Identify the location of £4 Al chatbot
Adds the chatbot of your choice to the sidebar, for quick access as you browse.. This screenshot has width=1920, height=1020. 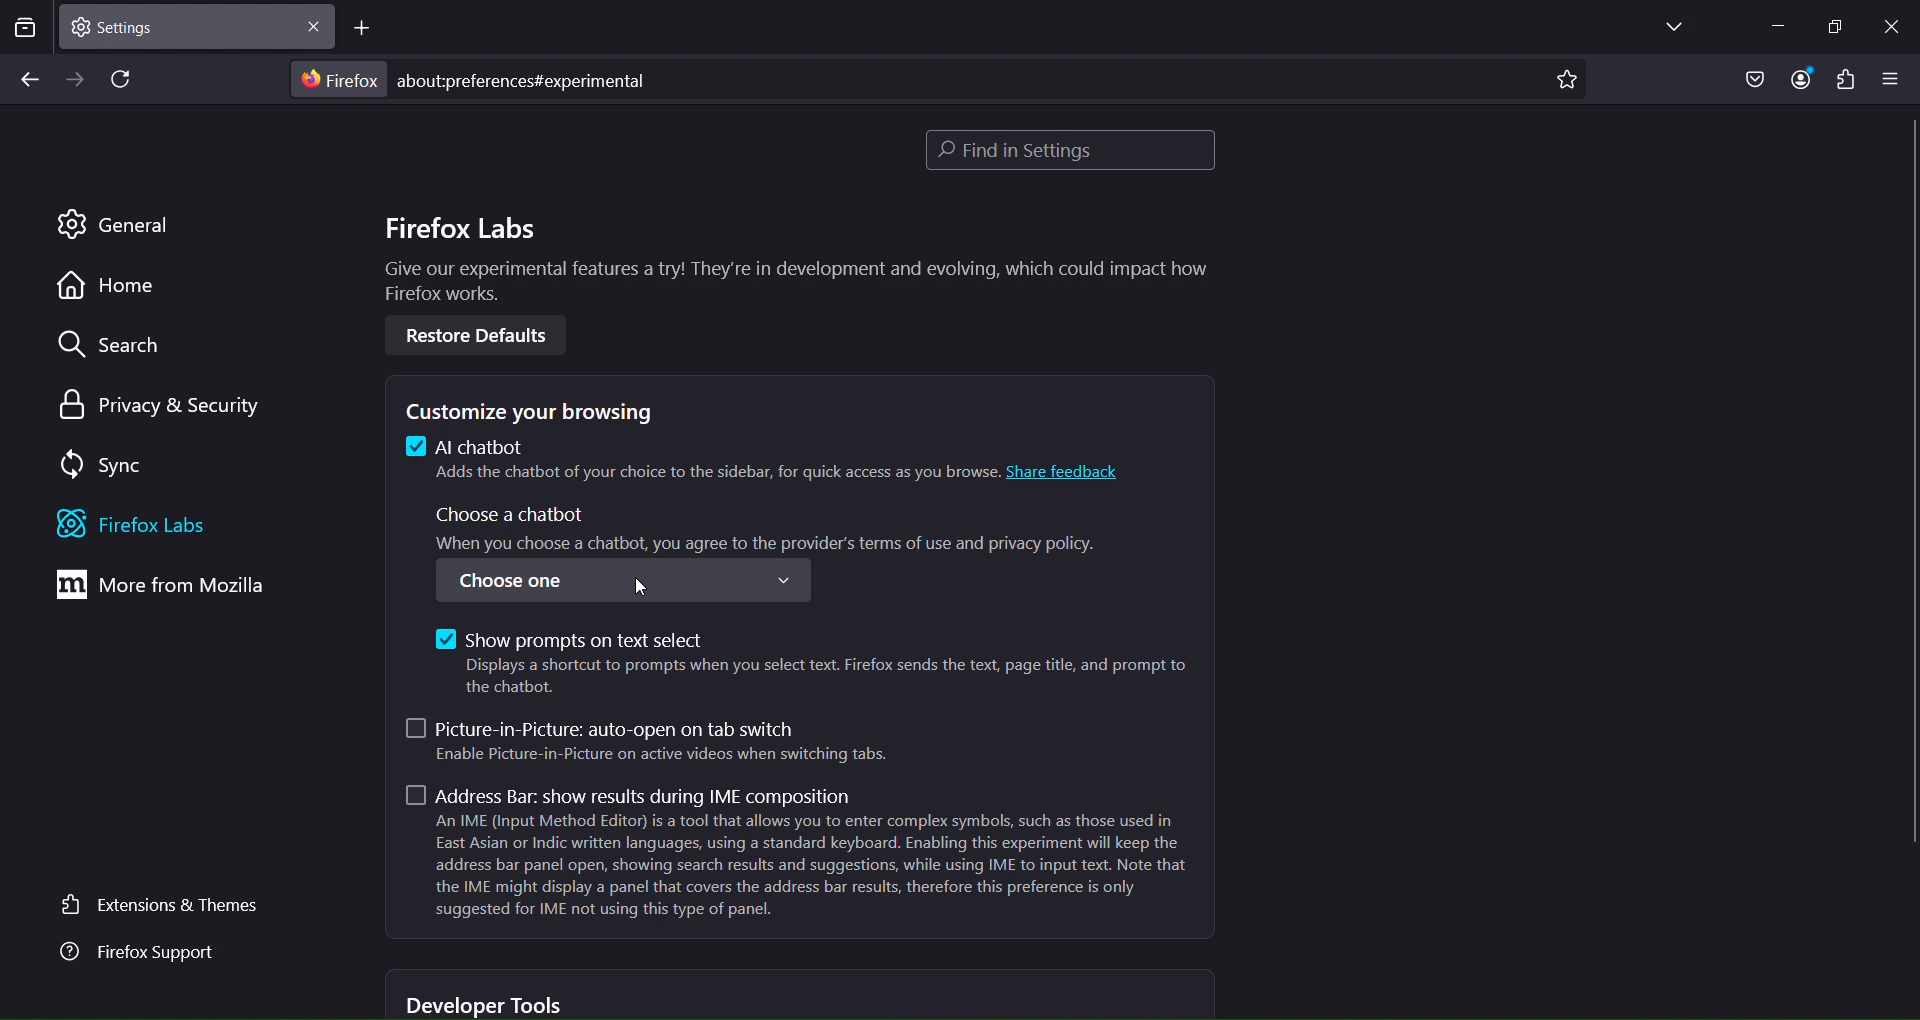
(698, 463).